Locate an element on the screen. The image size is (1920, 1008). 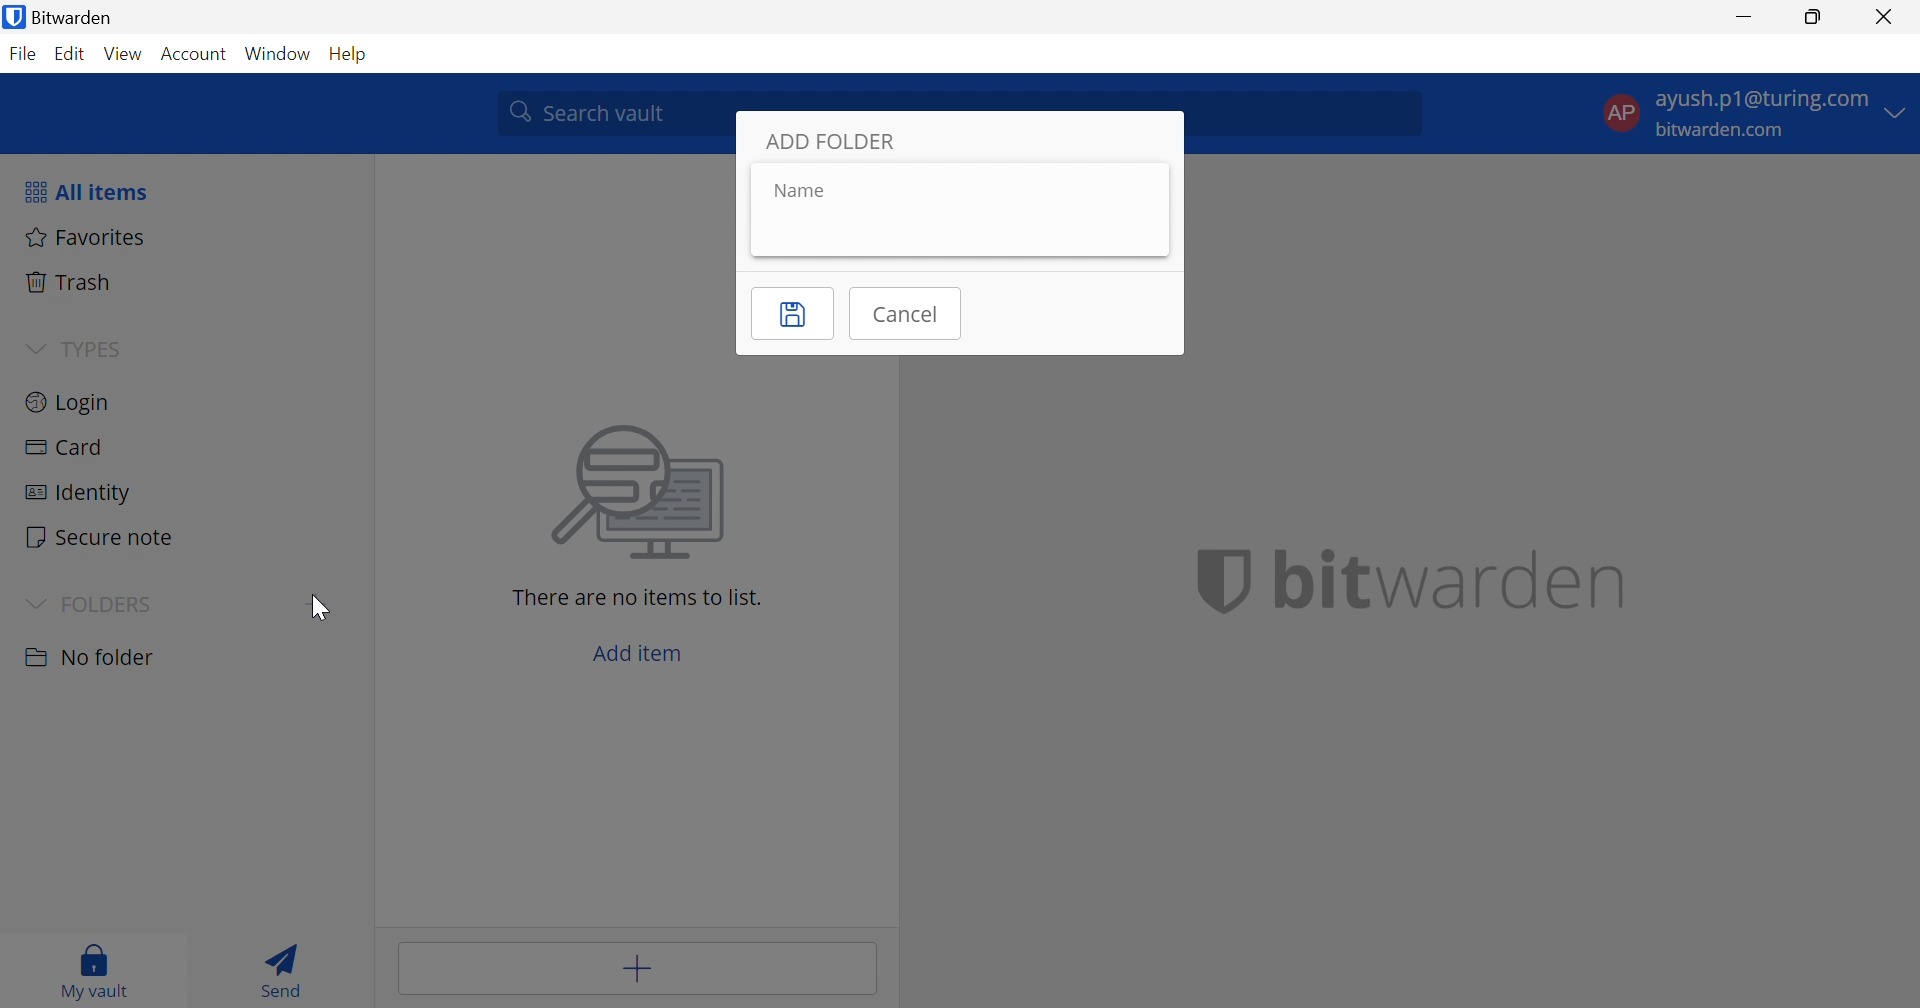
No Folder is located at coordinates (88, 660).